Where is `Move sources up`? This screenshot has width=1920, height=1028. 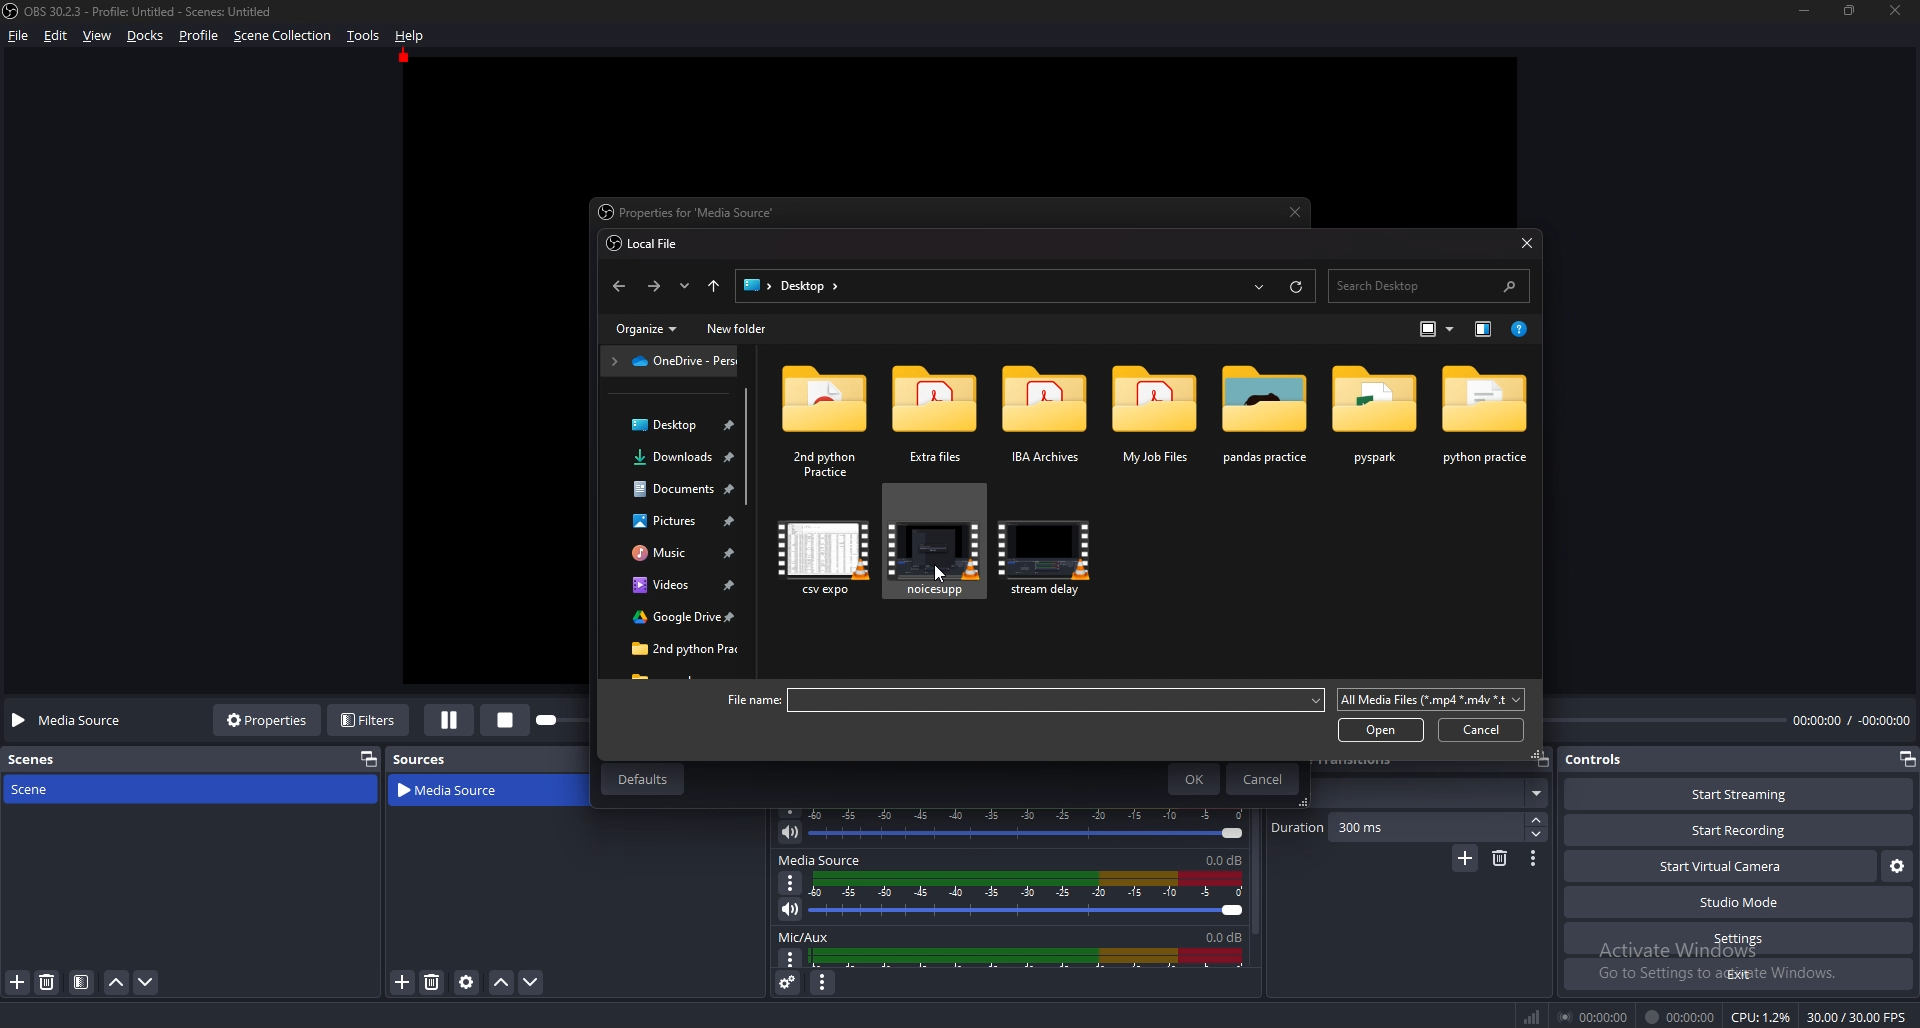 Move sources up is located at coordinates (502, 983).